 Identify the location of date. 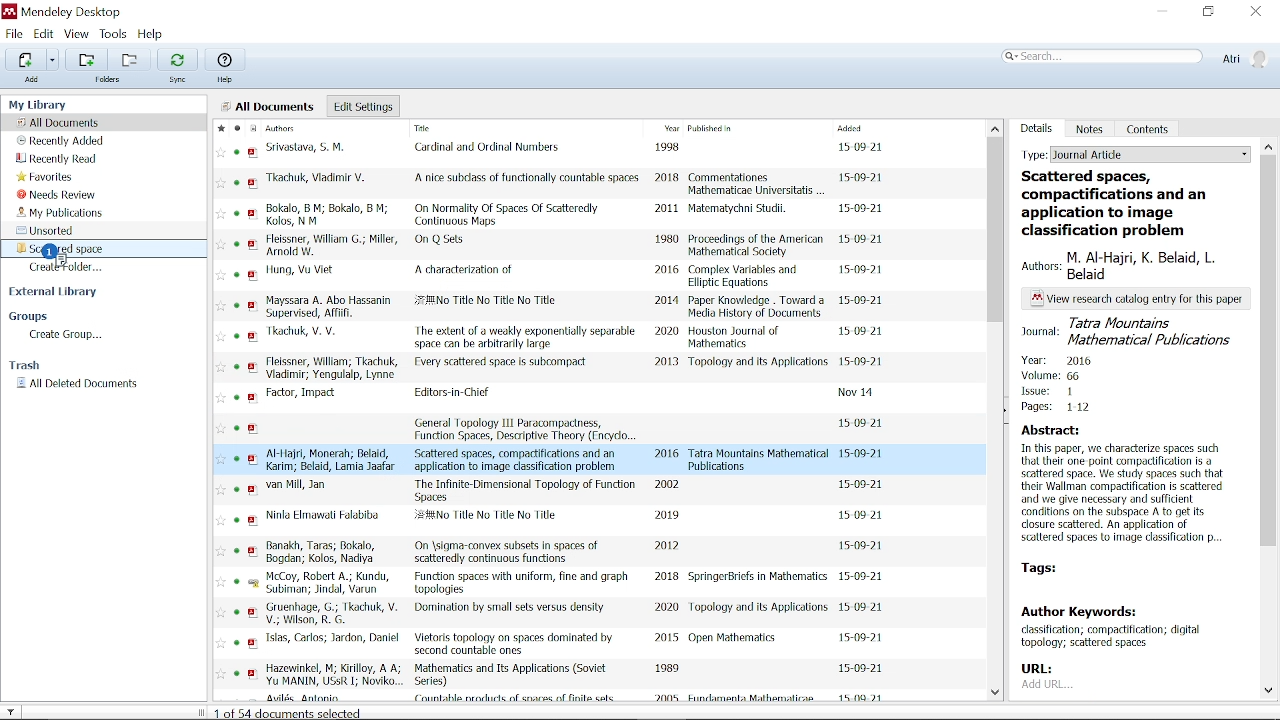
(863, 209).